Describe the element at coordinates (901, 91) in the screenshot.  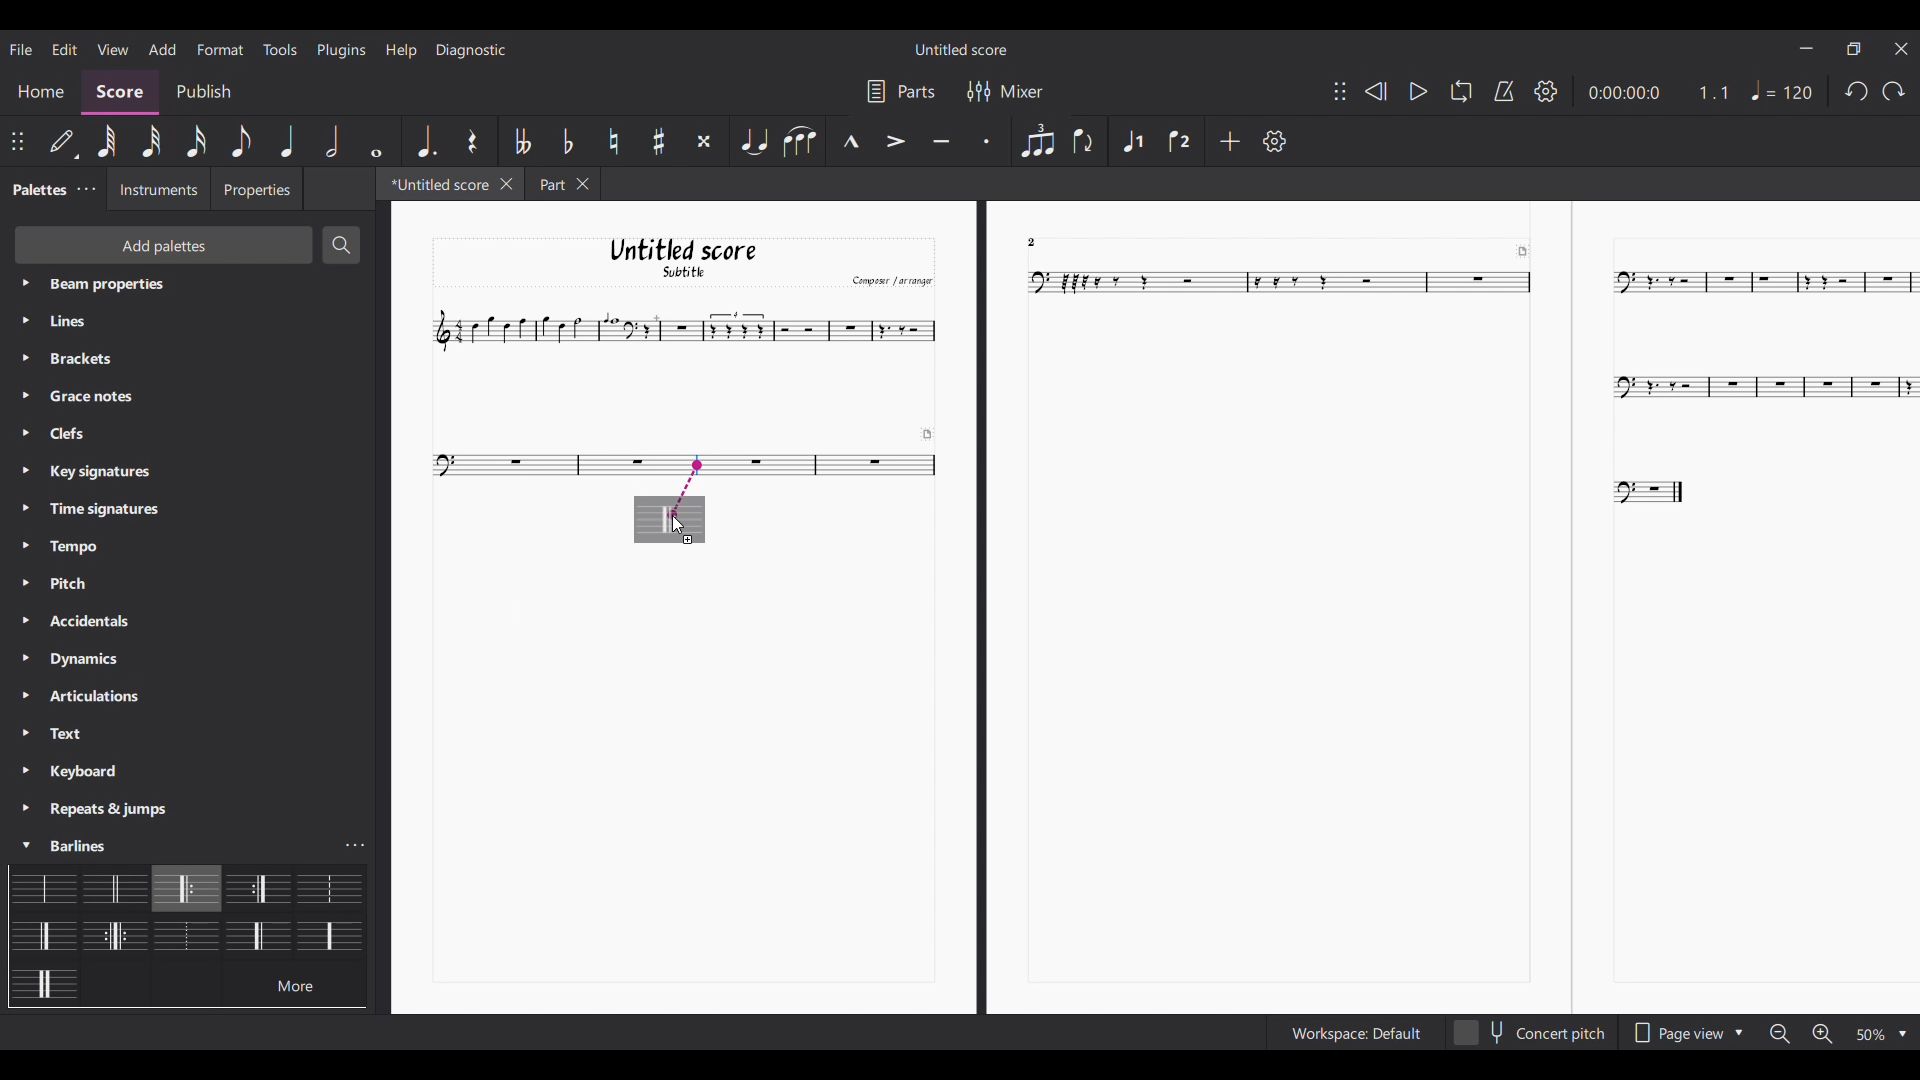
I see `Parts settings` at that location.